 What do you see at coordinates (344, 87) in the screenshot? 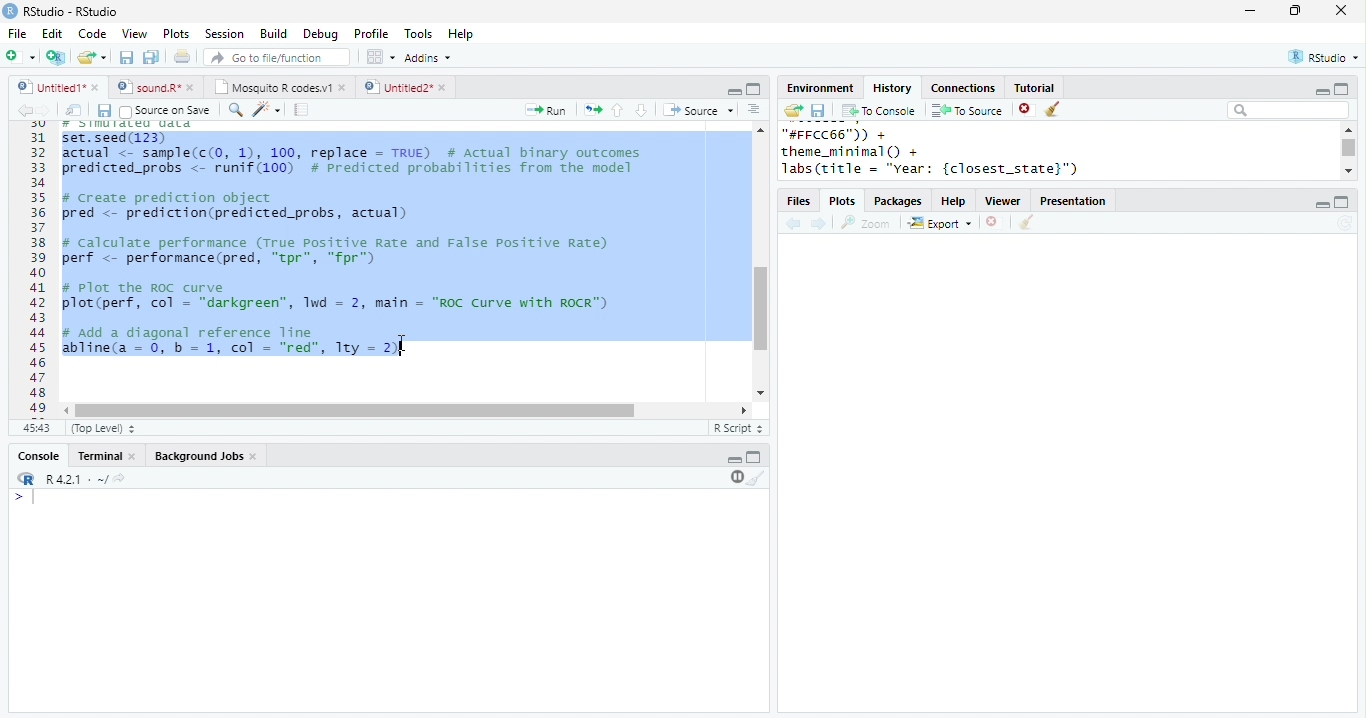
I see `close` at bounding box center [344, 87].